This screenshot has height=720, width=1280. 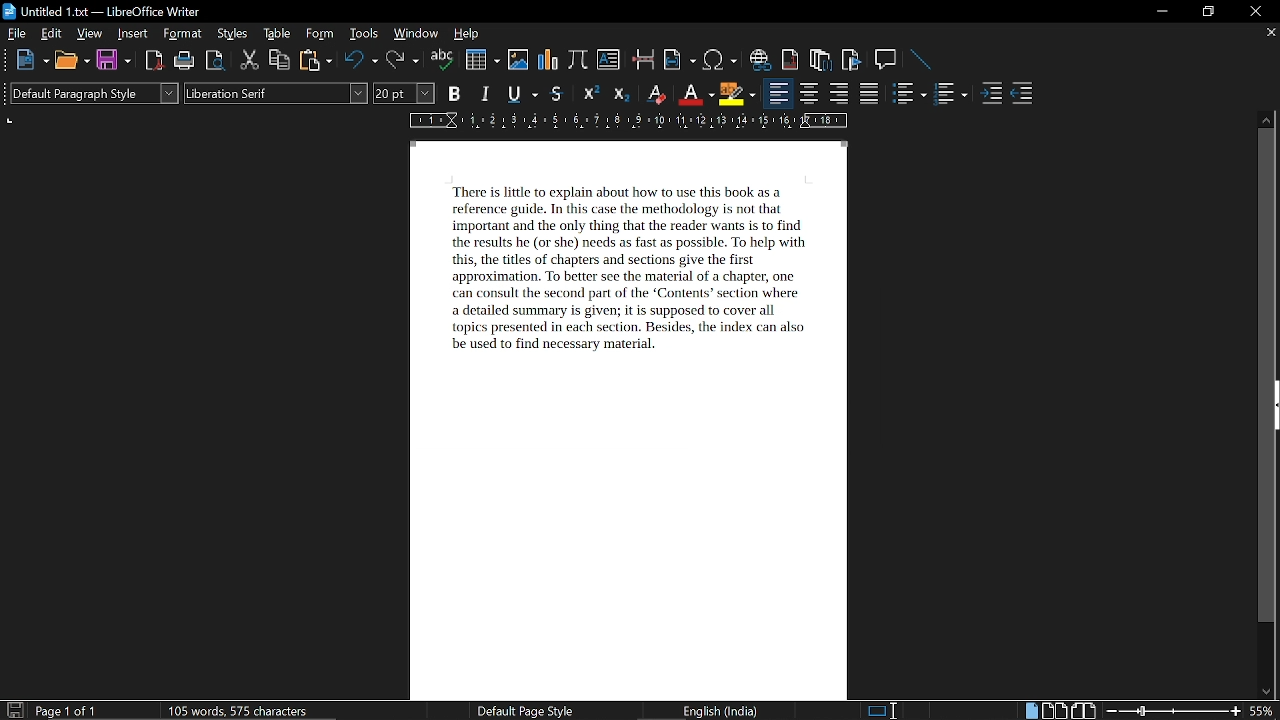 What do you see at coordinates (481, 59) in the screenshot?
I see `insert chart` at bounding box center [481, 59].